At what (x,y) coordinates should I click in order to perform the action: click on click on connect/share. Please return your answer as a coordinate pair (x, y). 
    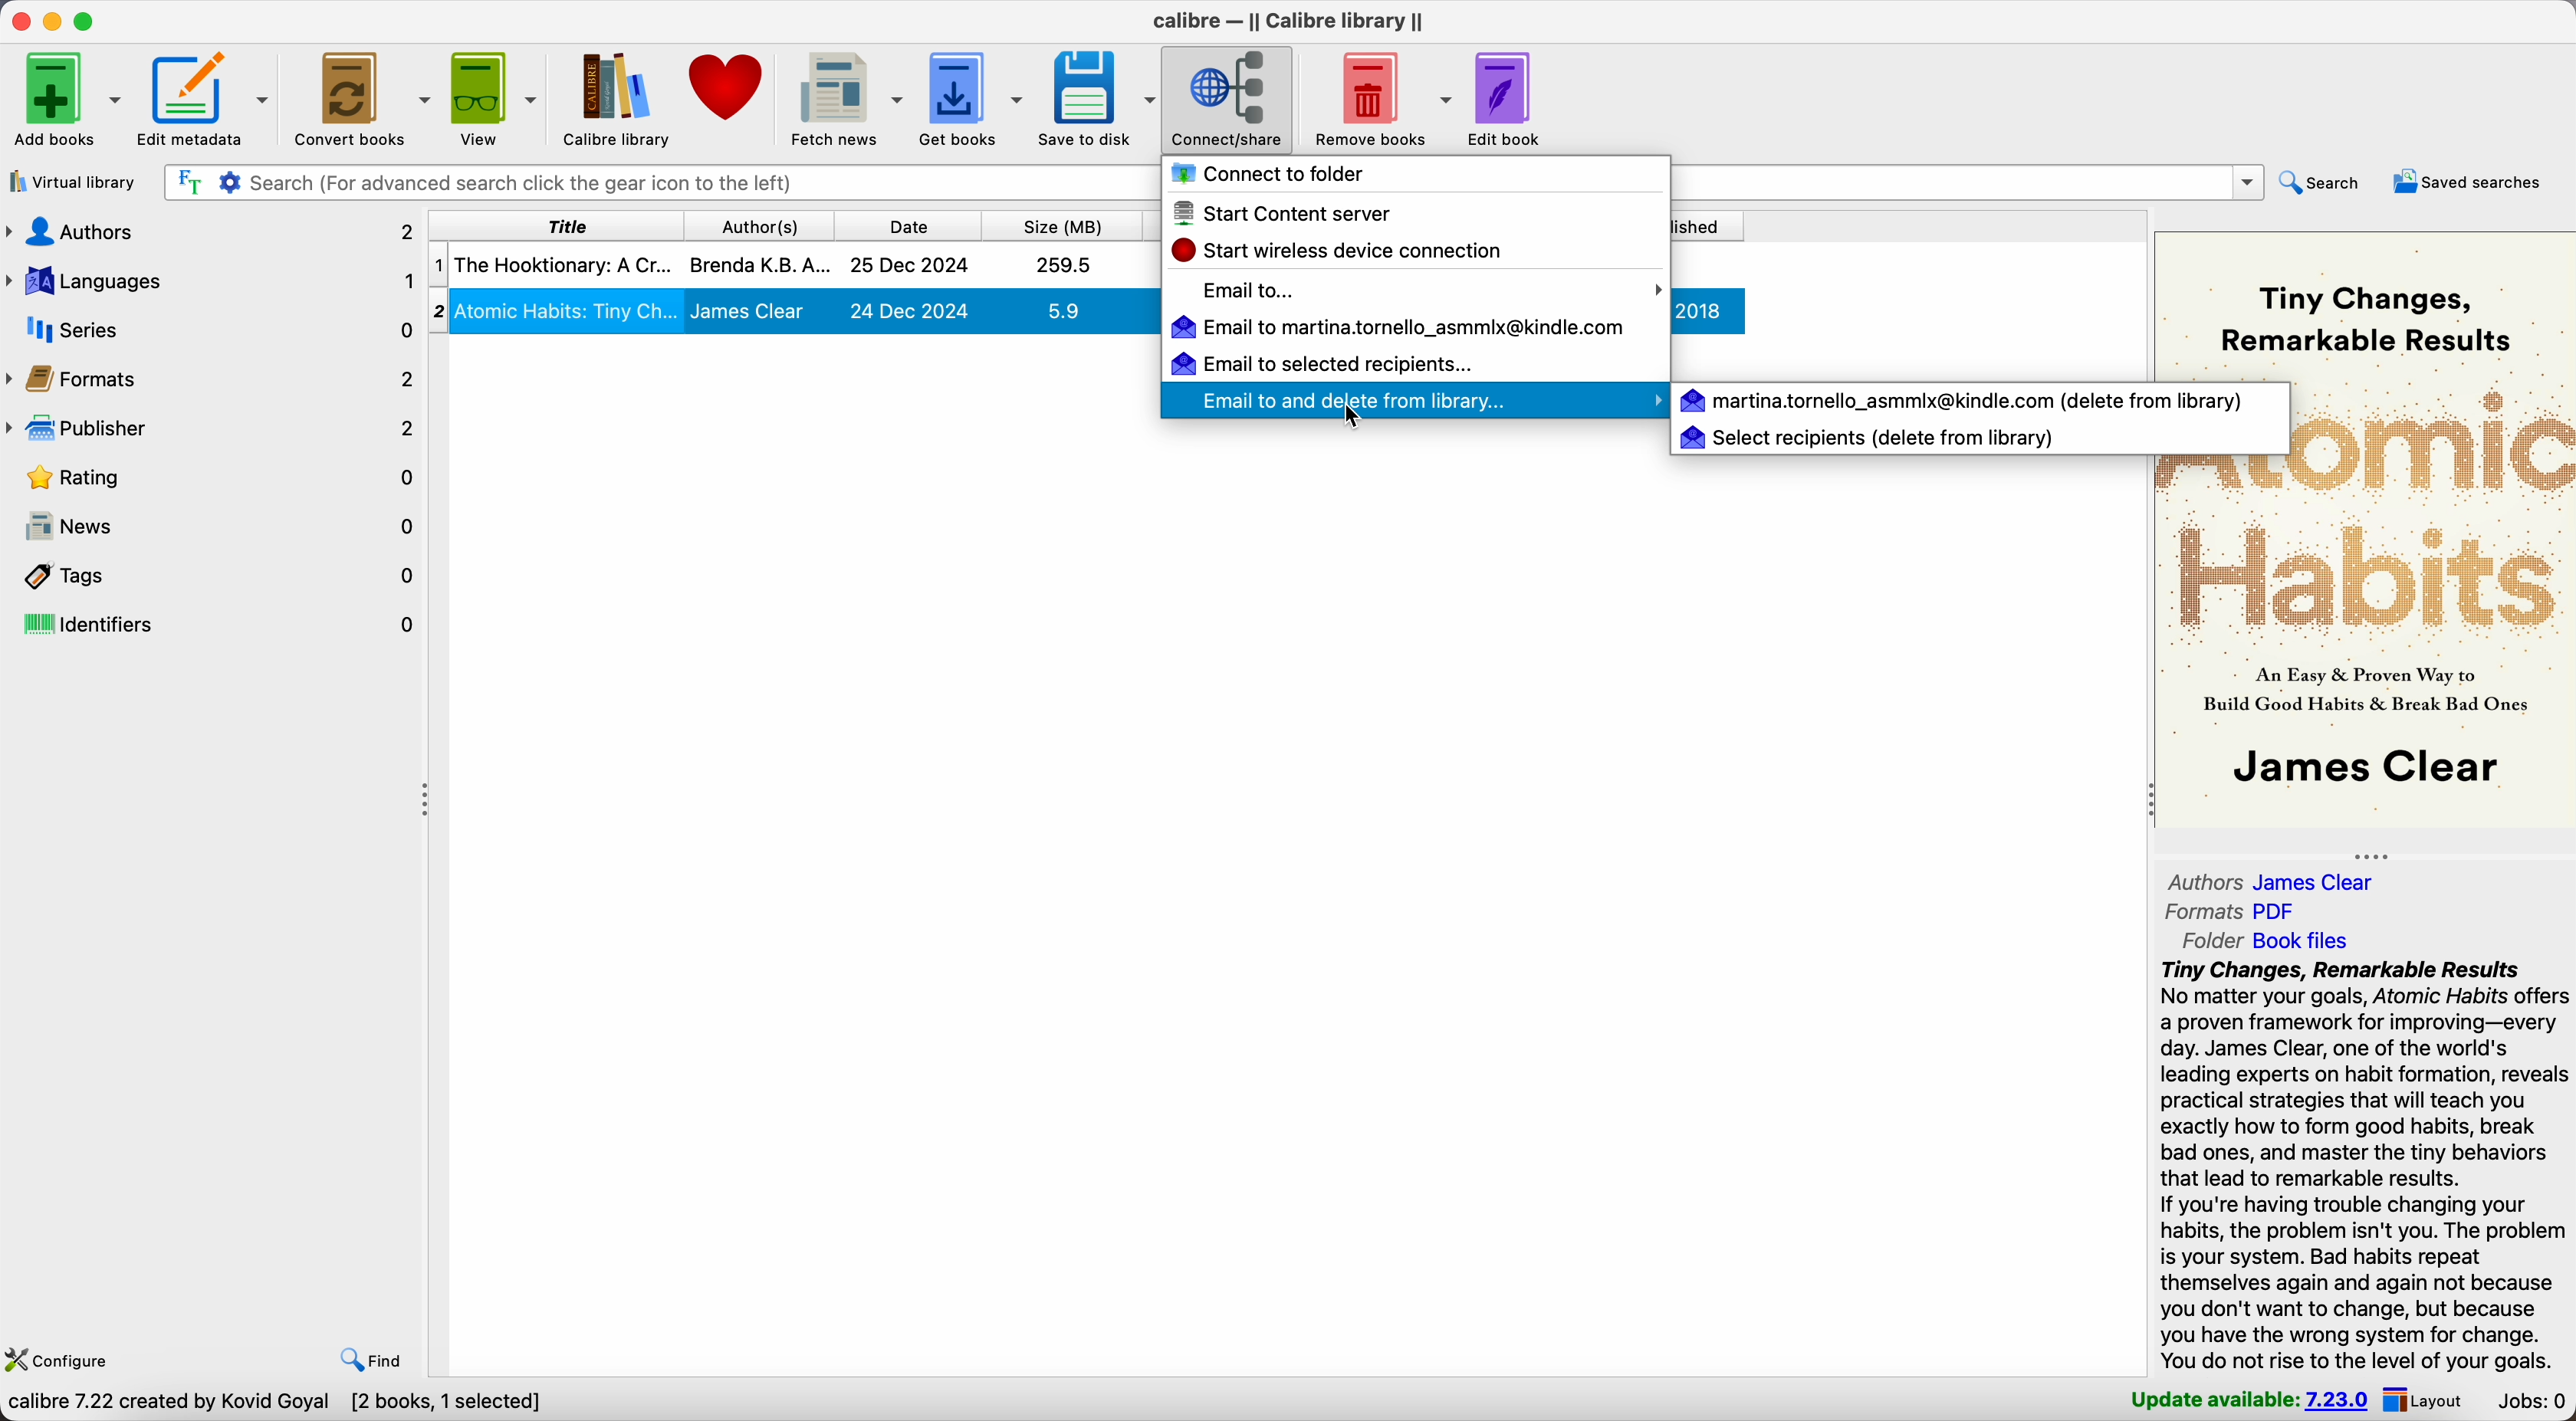
    Looking at the image, I should click on (1230, 100).